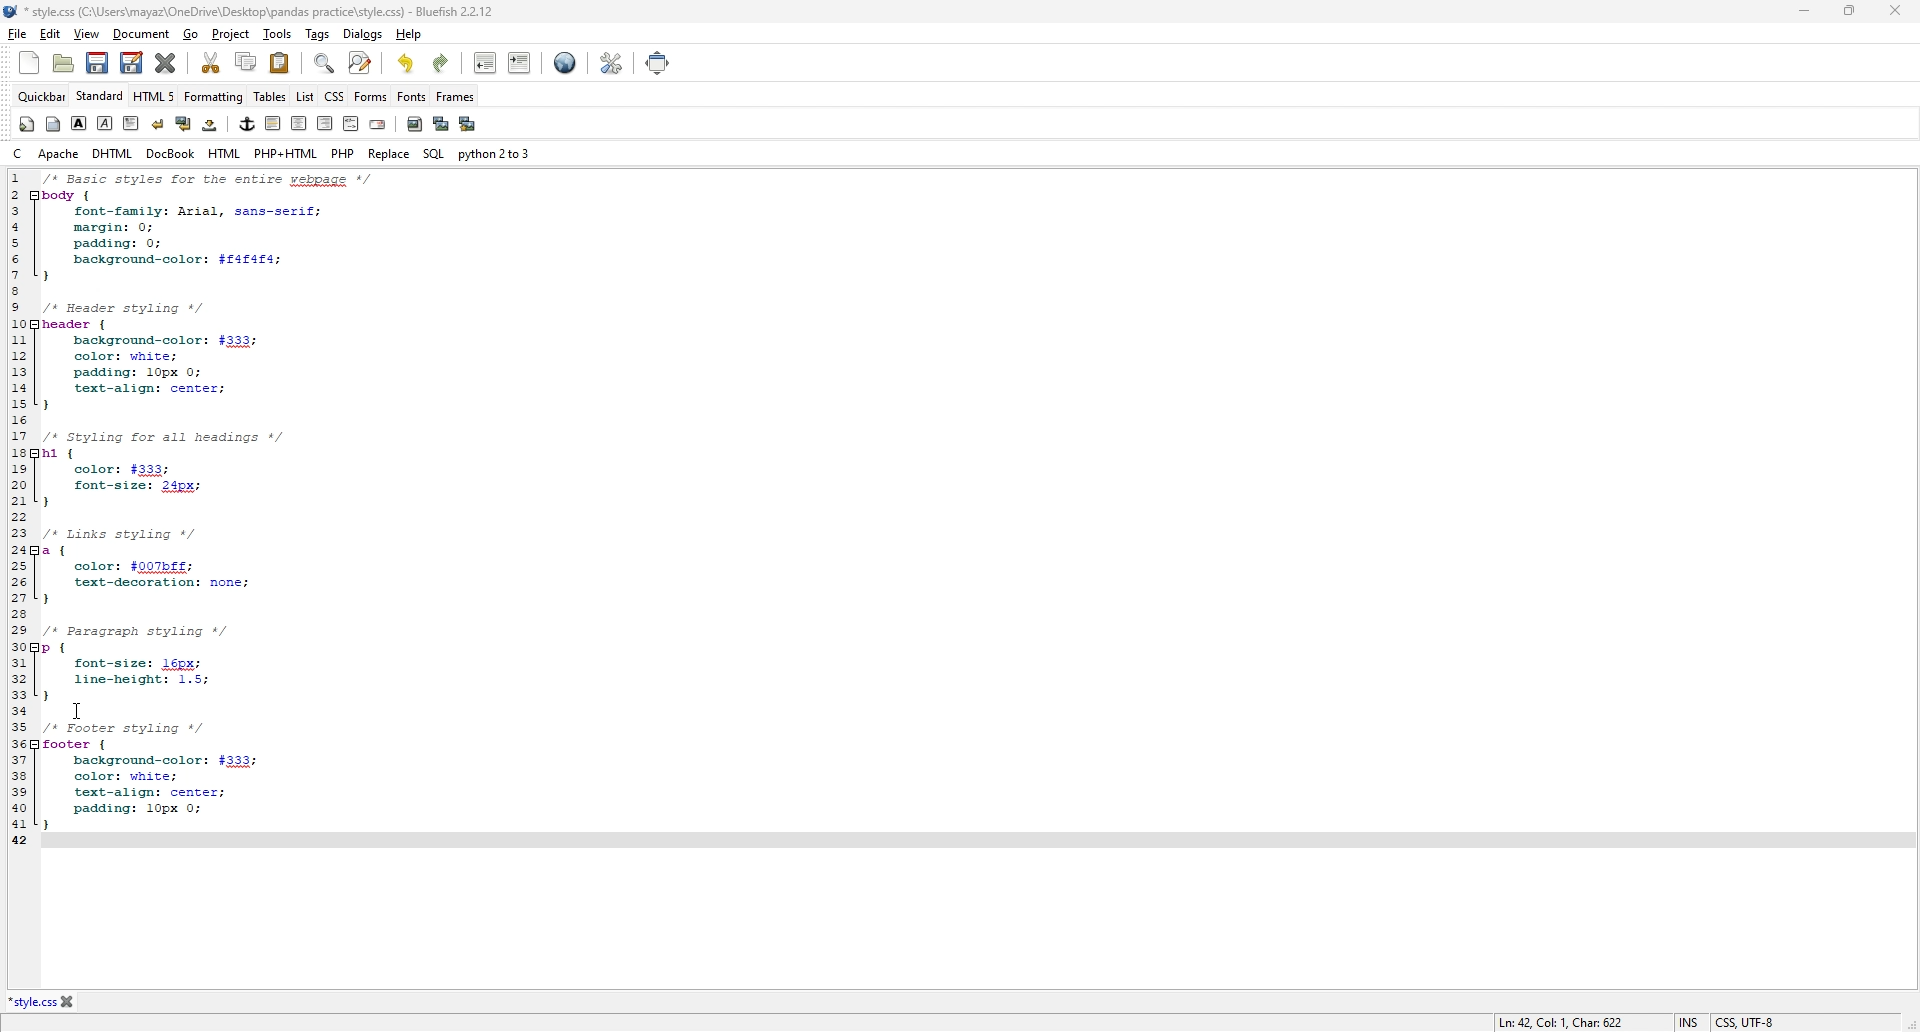 The height and width of the screenshot is (1032, 1920). I want to click on INS, so click(1686, 1020).